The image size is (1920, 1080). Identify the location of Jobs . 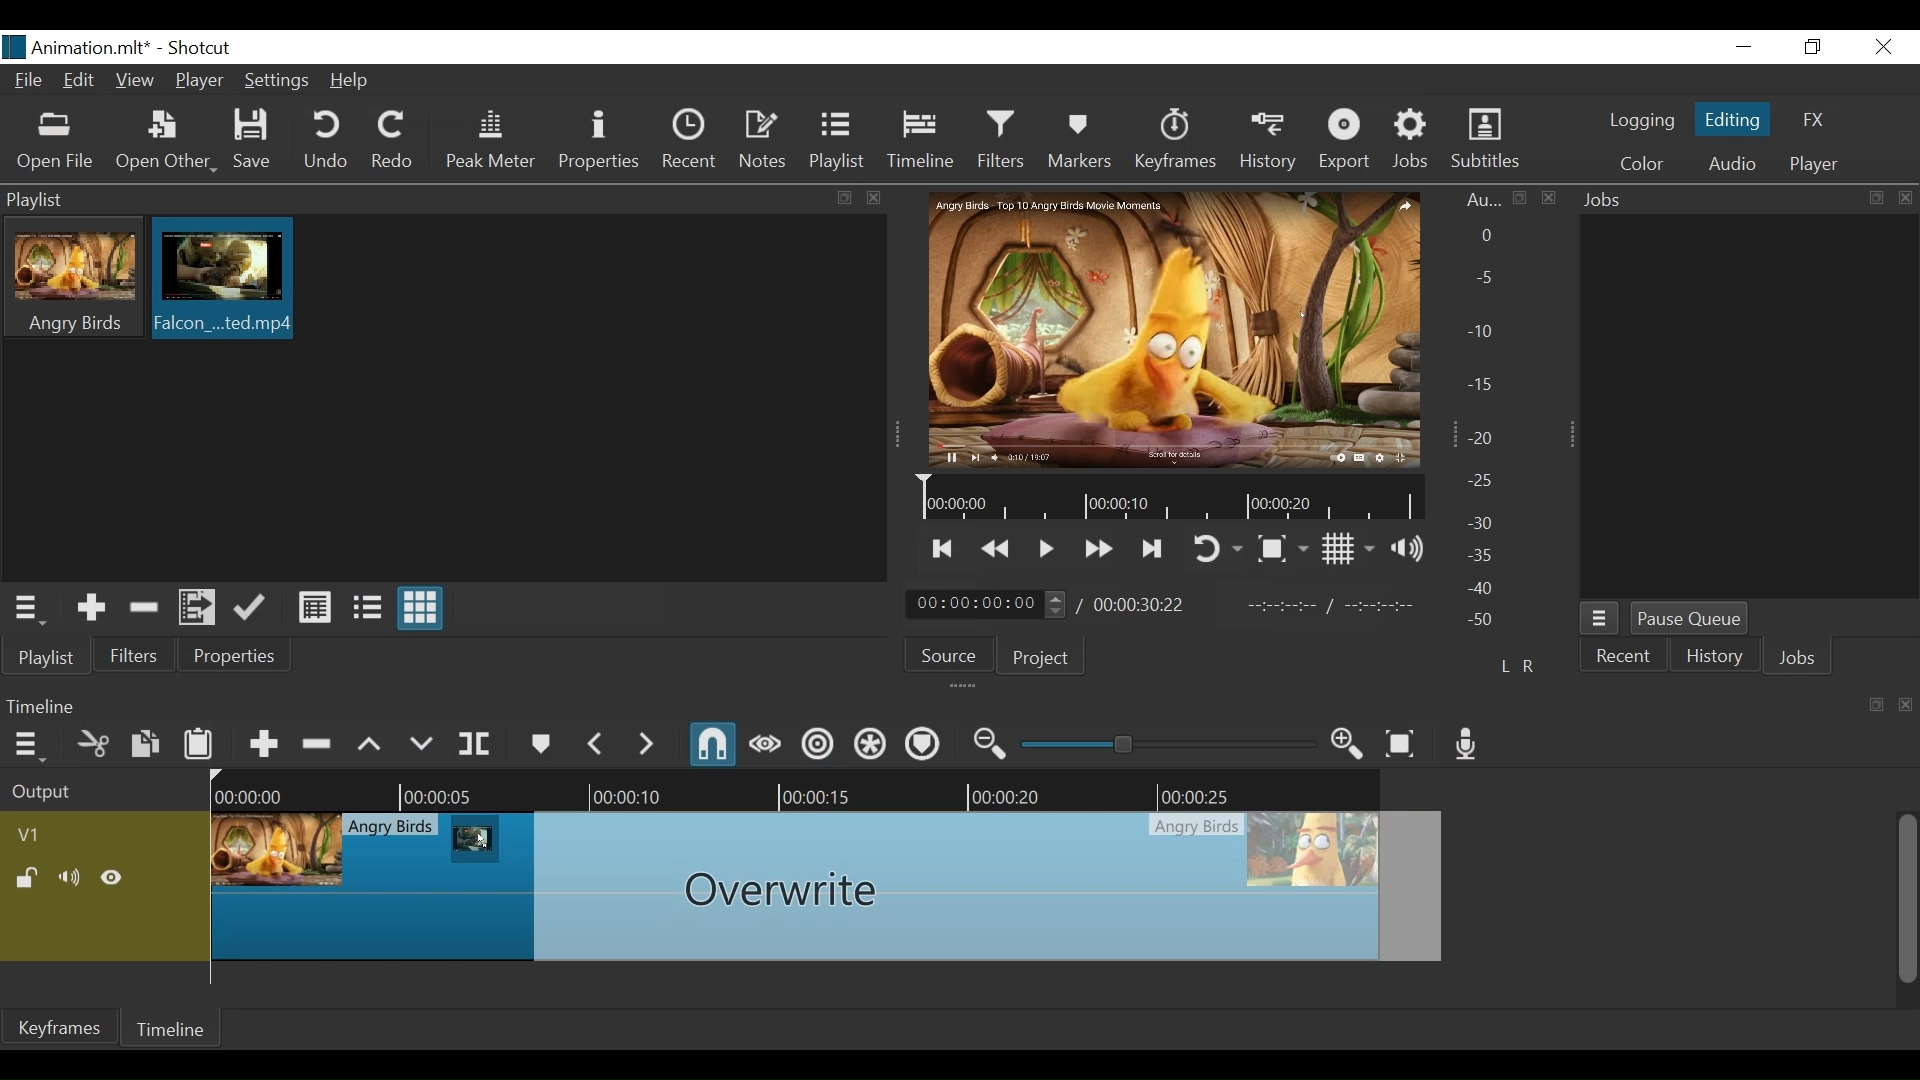
(1797, 656).